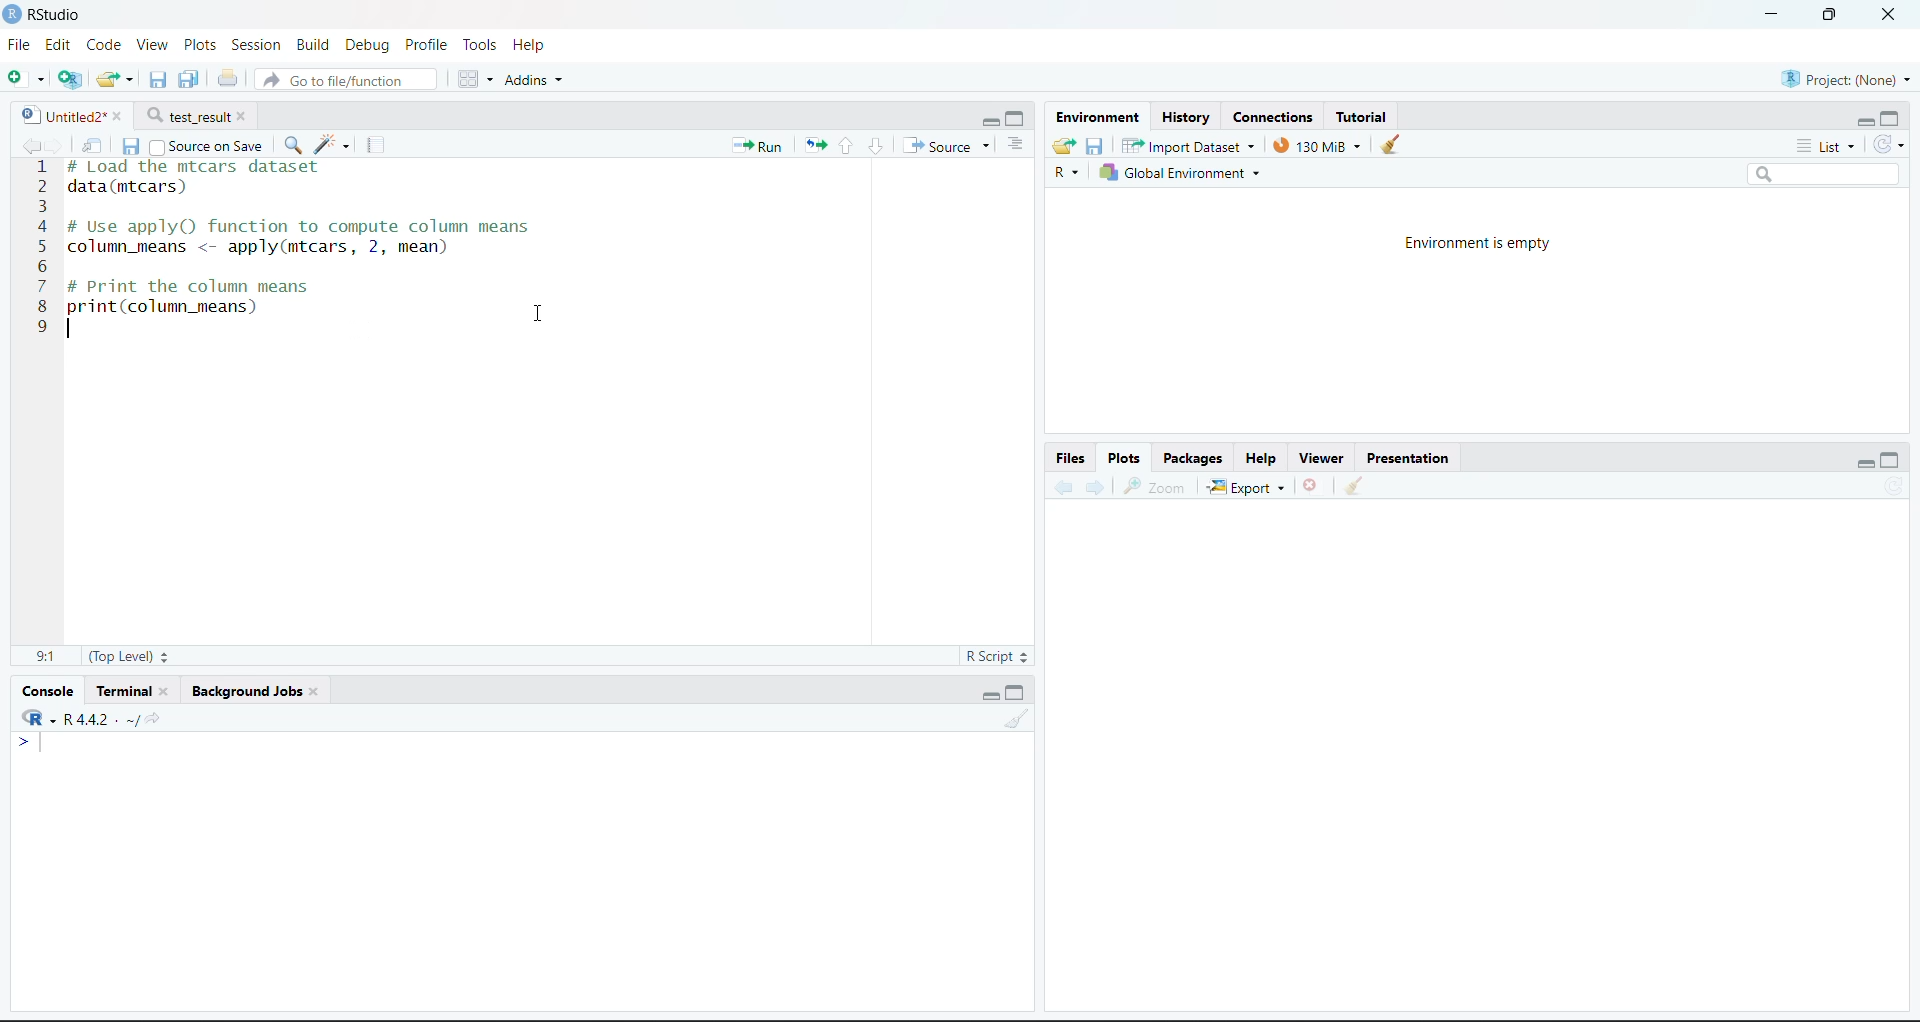 The height and width of the screenshot is (1022, 1920). I want to click on R, so click(34, 719).